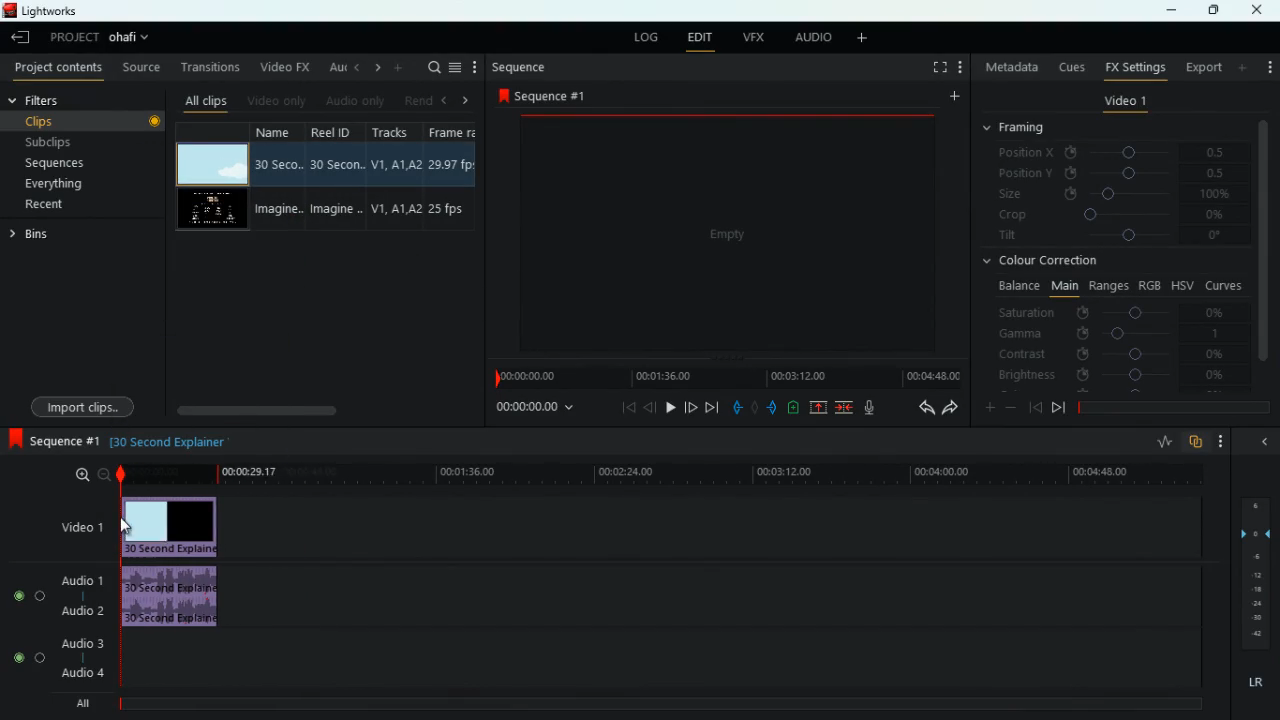  Describe the element at coordinates (352, 101) in the screenshot. I see `audio only` at that location.